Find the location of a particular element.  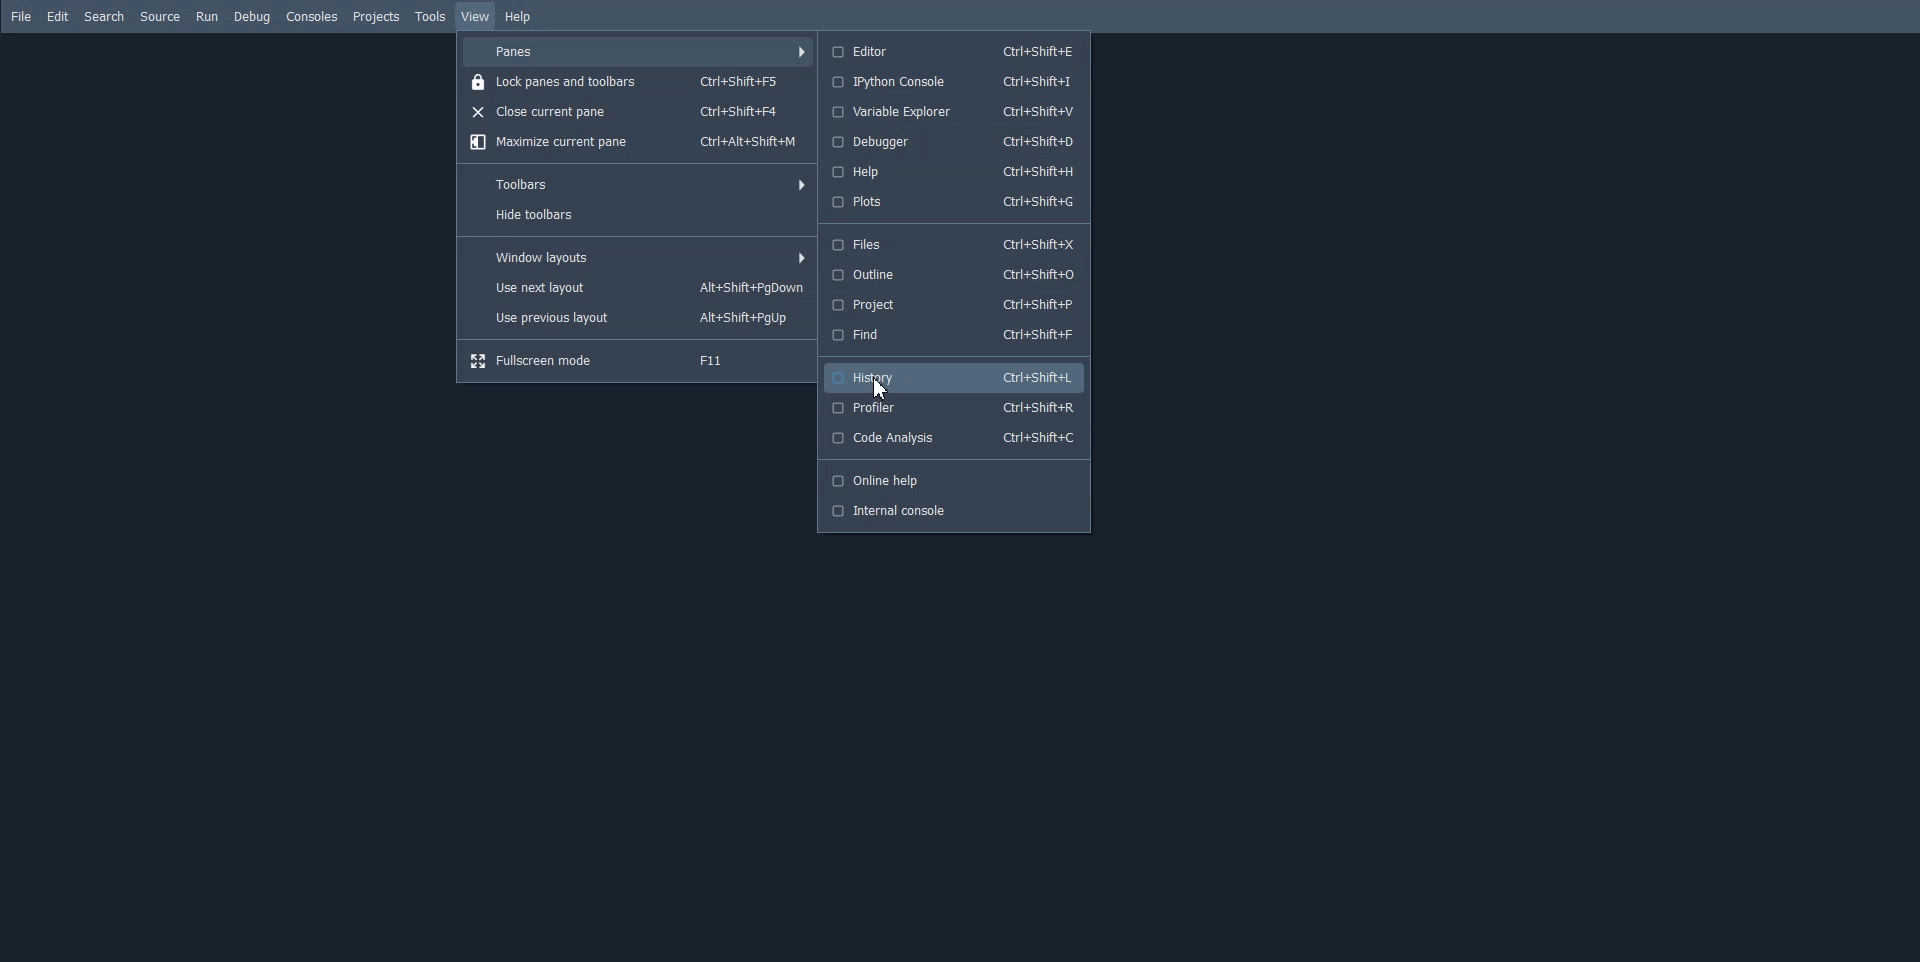

Fullscreen mode  is located at coordinates (638, 360).